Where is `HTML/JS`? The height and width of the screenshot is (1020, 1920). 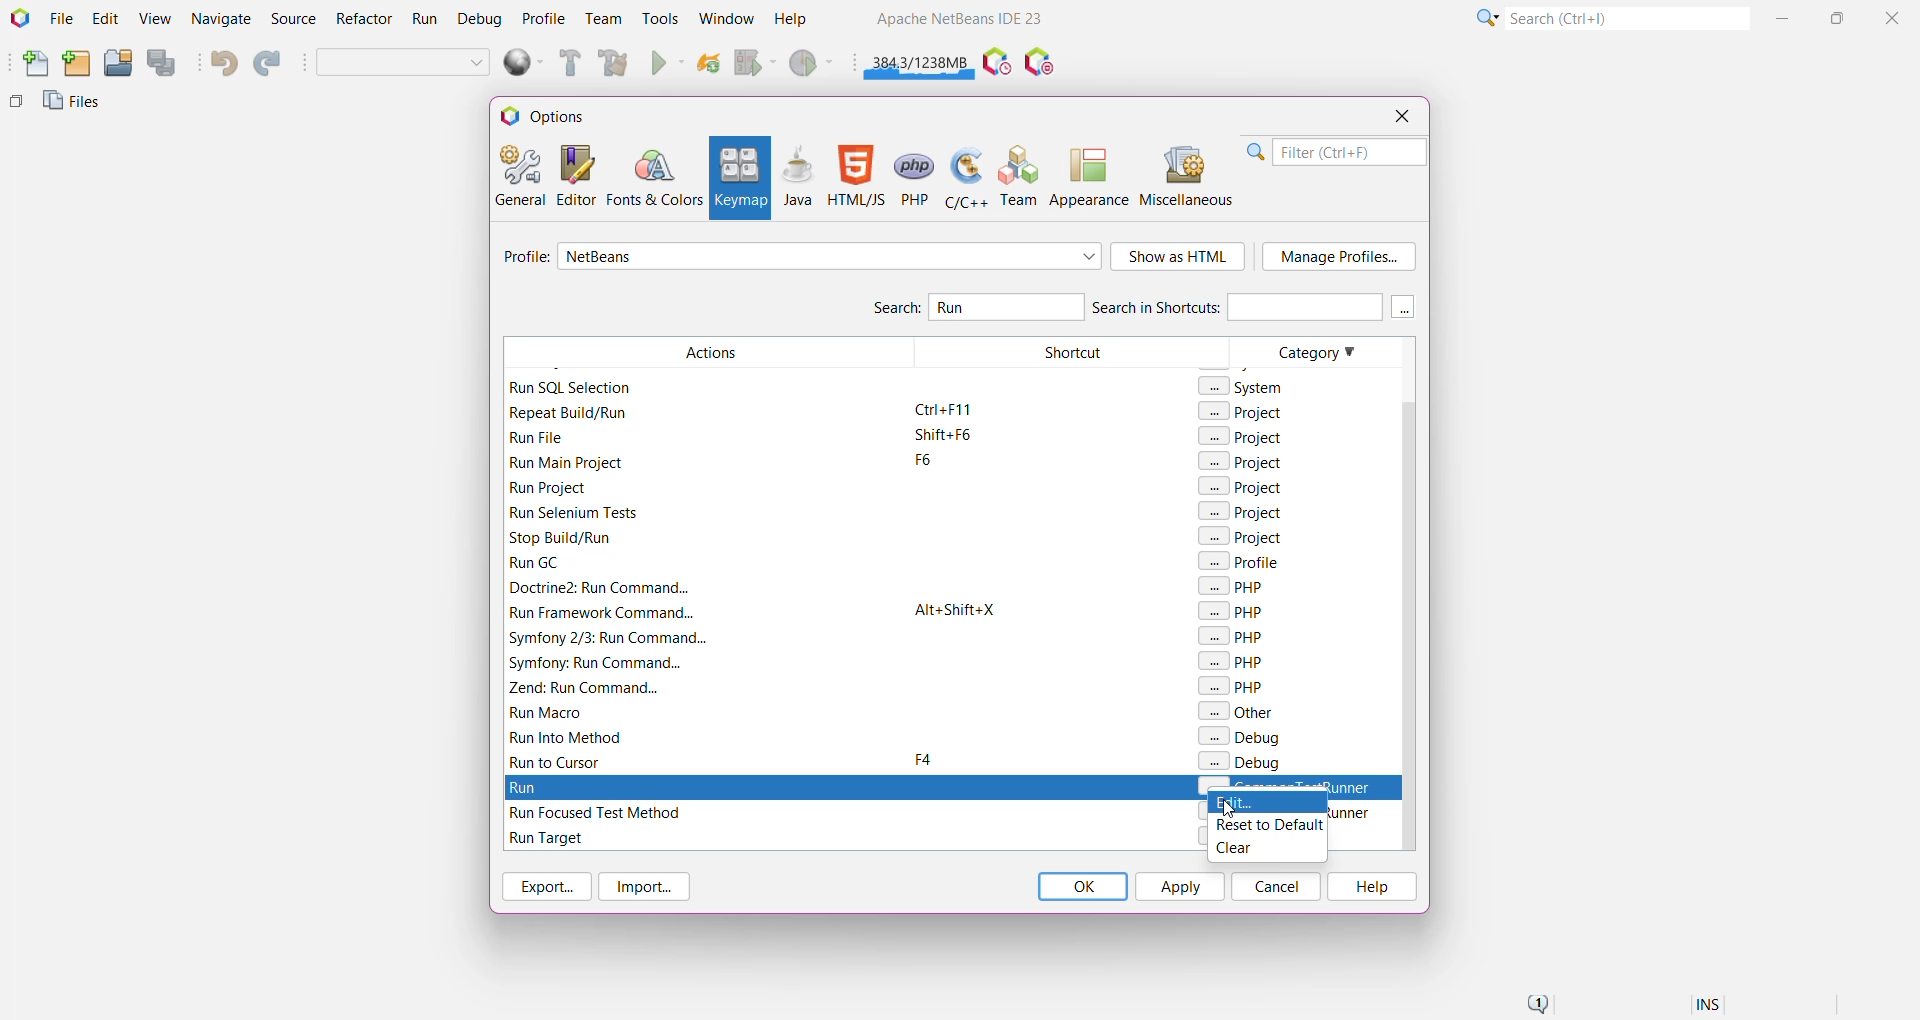 HTML/JS is located at coordinates (855, 176).